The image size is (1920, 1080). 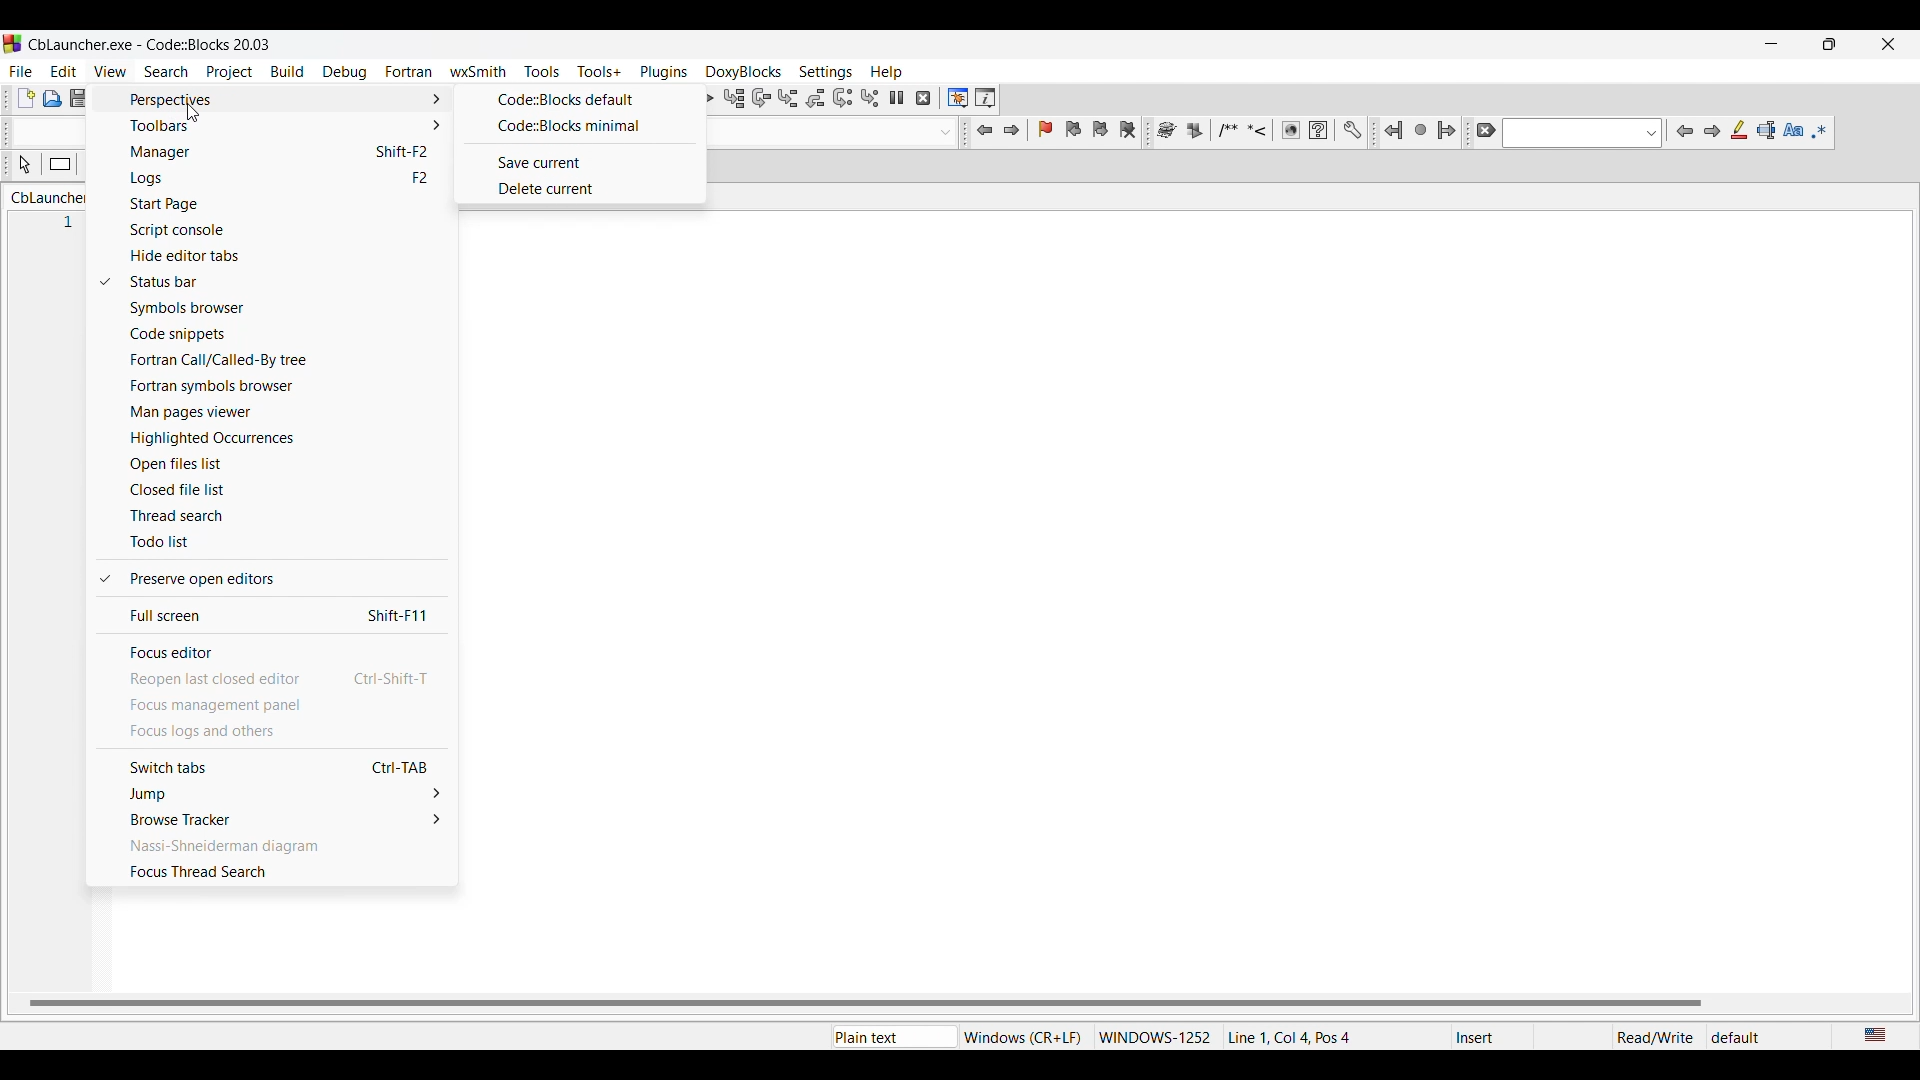 What do you see at coordinates (897, 98) in the screenshot?
I see `Break debugger` at bounding box center [897, 98].